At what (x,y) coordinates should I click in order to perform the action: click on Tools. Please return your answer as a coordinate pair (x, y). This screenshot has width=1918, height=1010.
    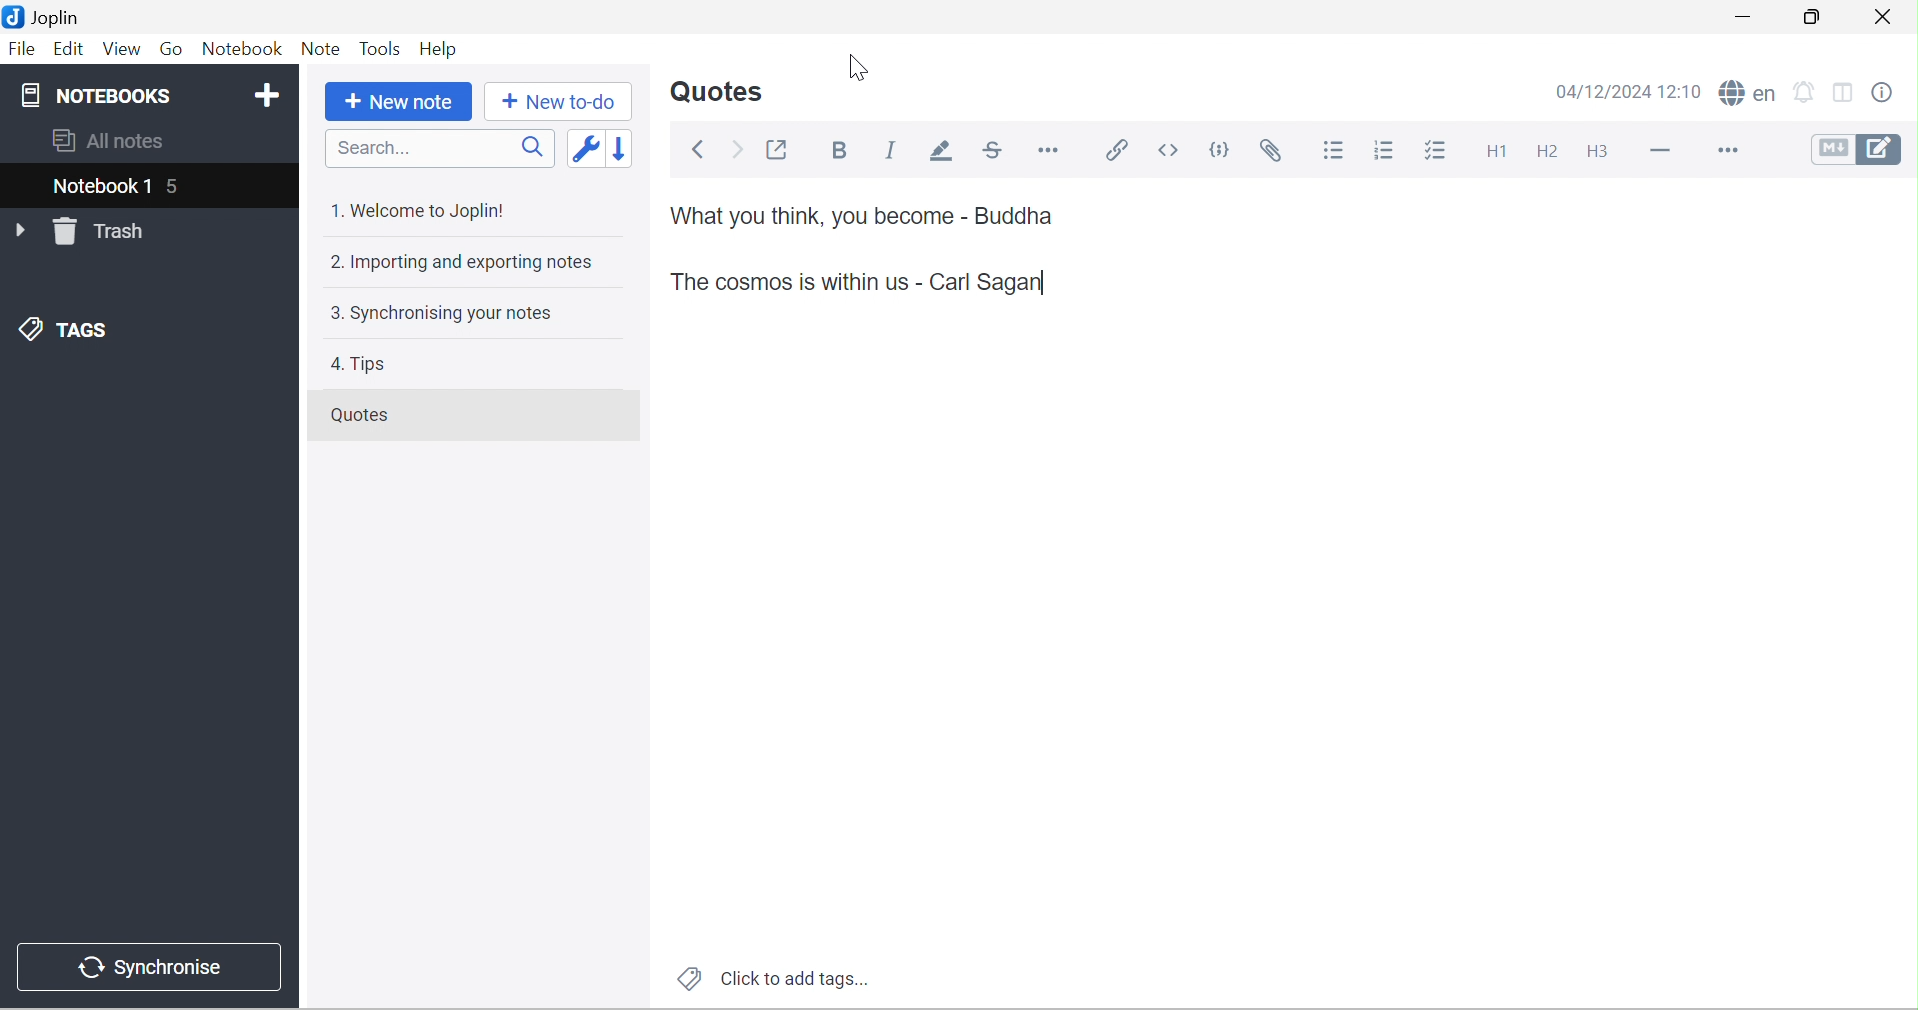
    Looking at the image, I should click on (382, 48).